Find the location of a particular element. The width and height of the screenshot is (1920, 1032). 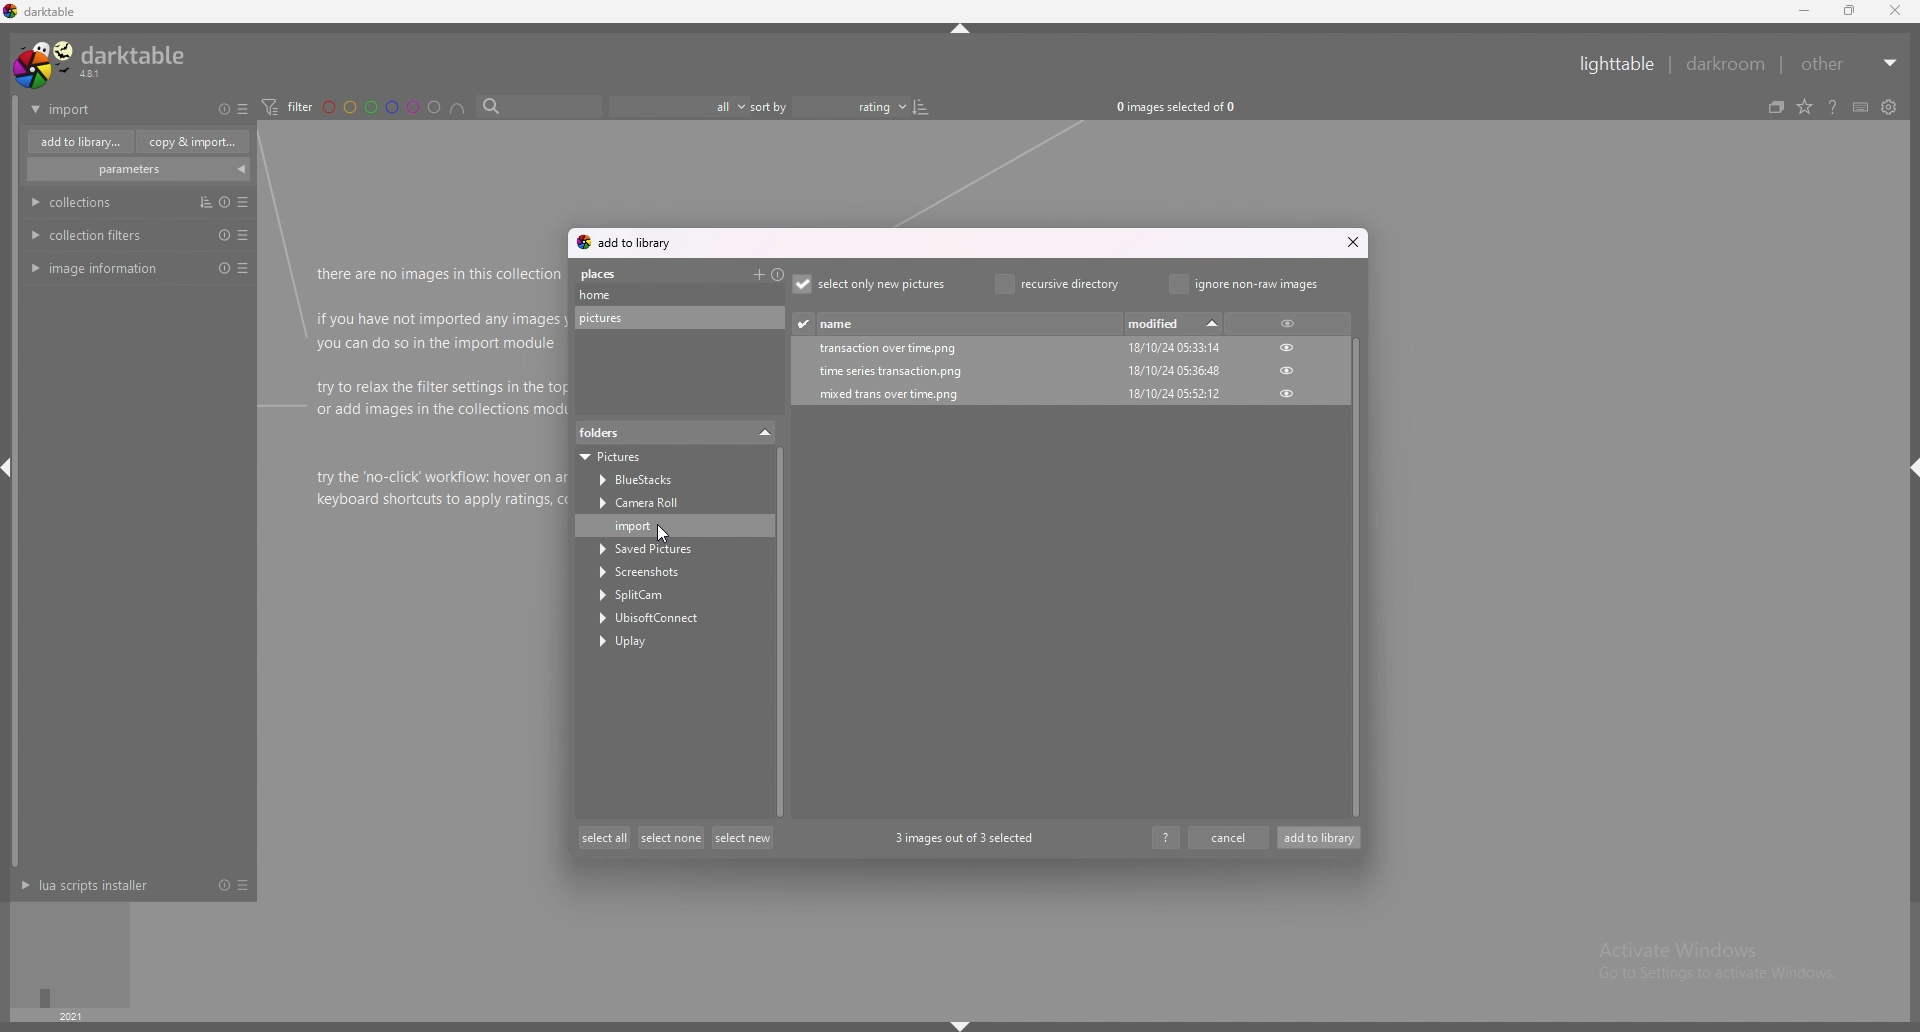

minimize is located at coordinates (1806, 12).